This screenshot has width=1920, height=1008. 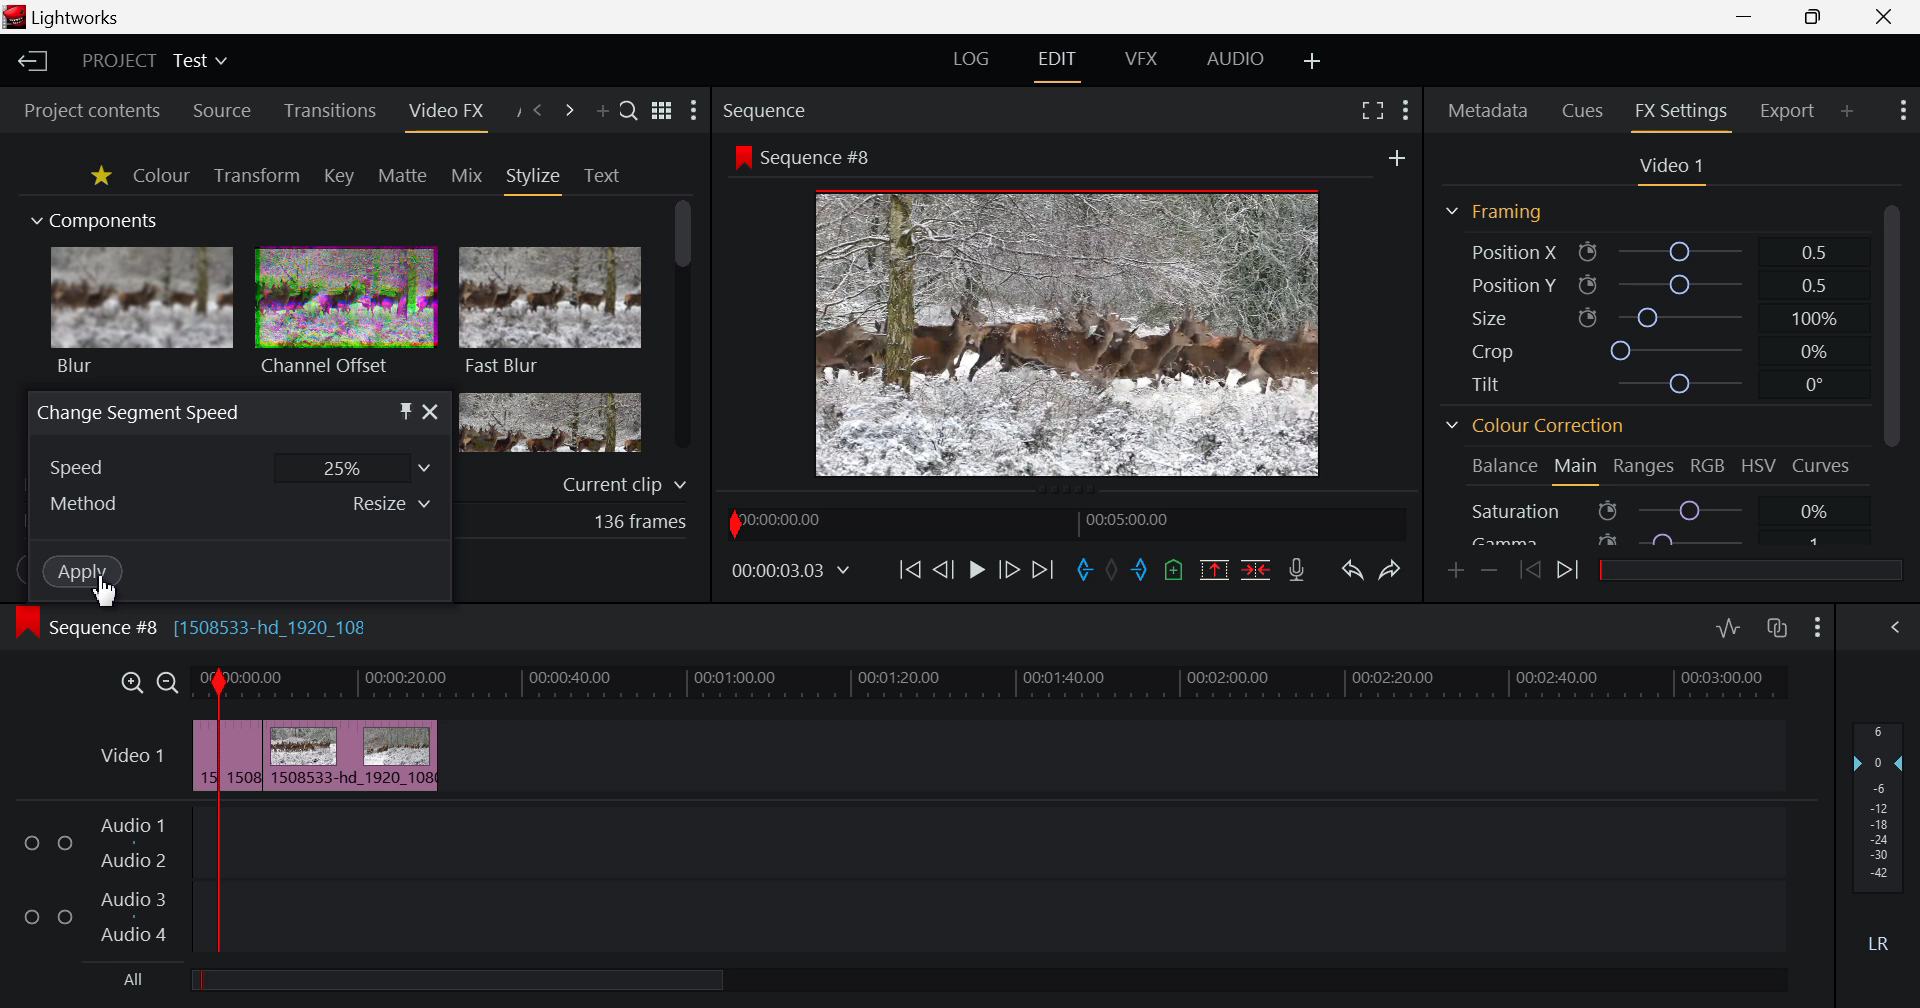 I want to click on Pin Object, so click(x=406, y=411).